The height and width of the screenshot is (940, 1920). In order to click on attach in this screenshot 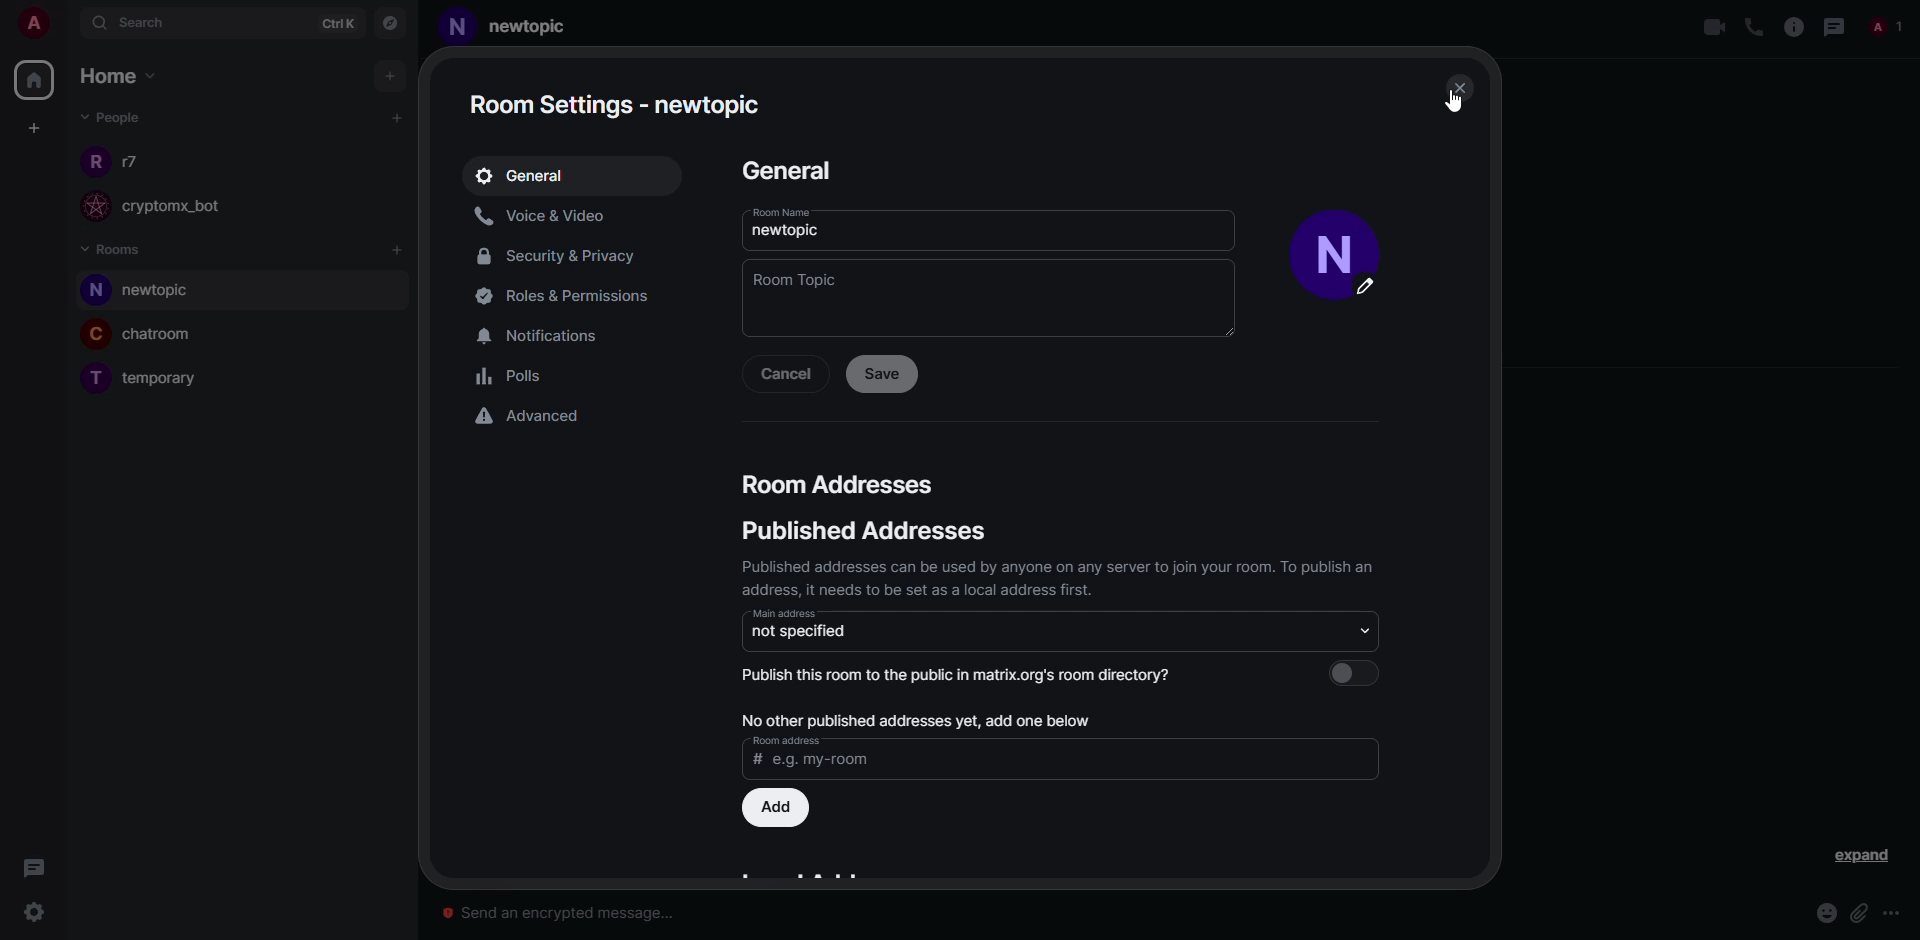, I will do `click(1859, 913)`.